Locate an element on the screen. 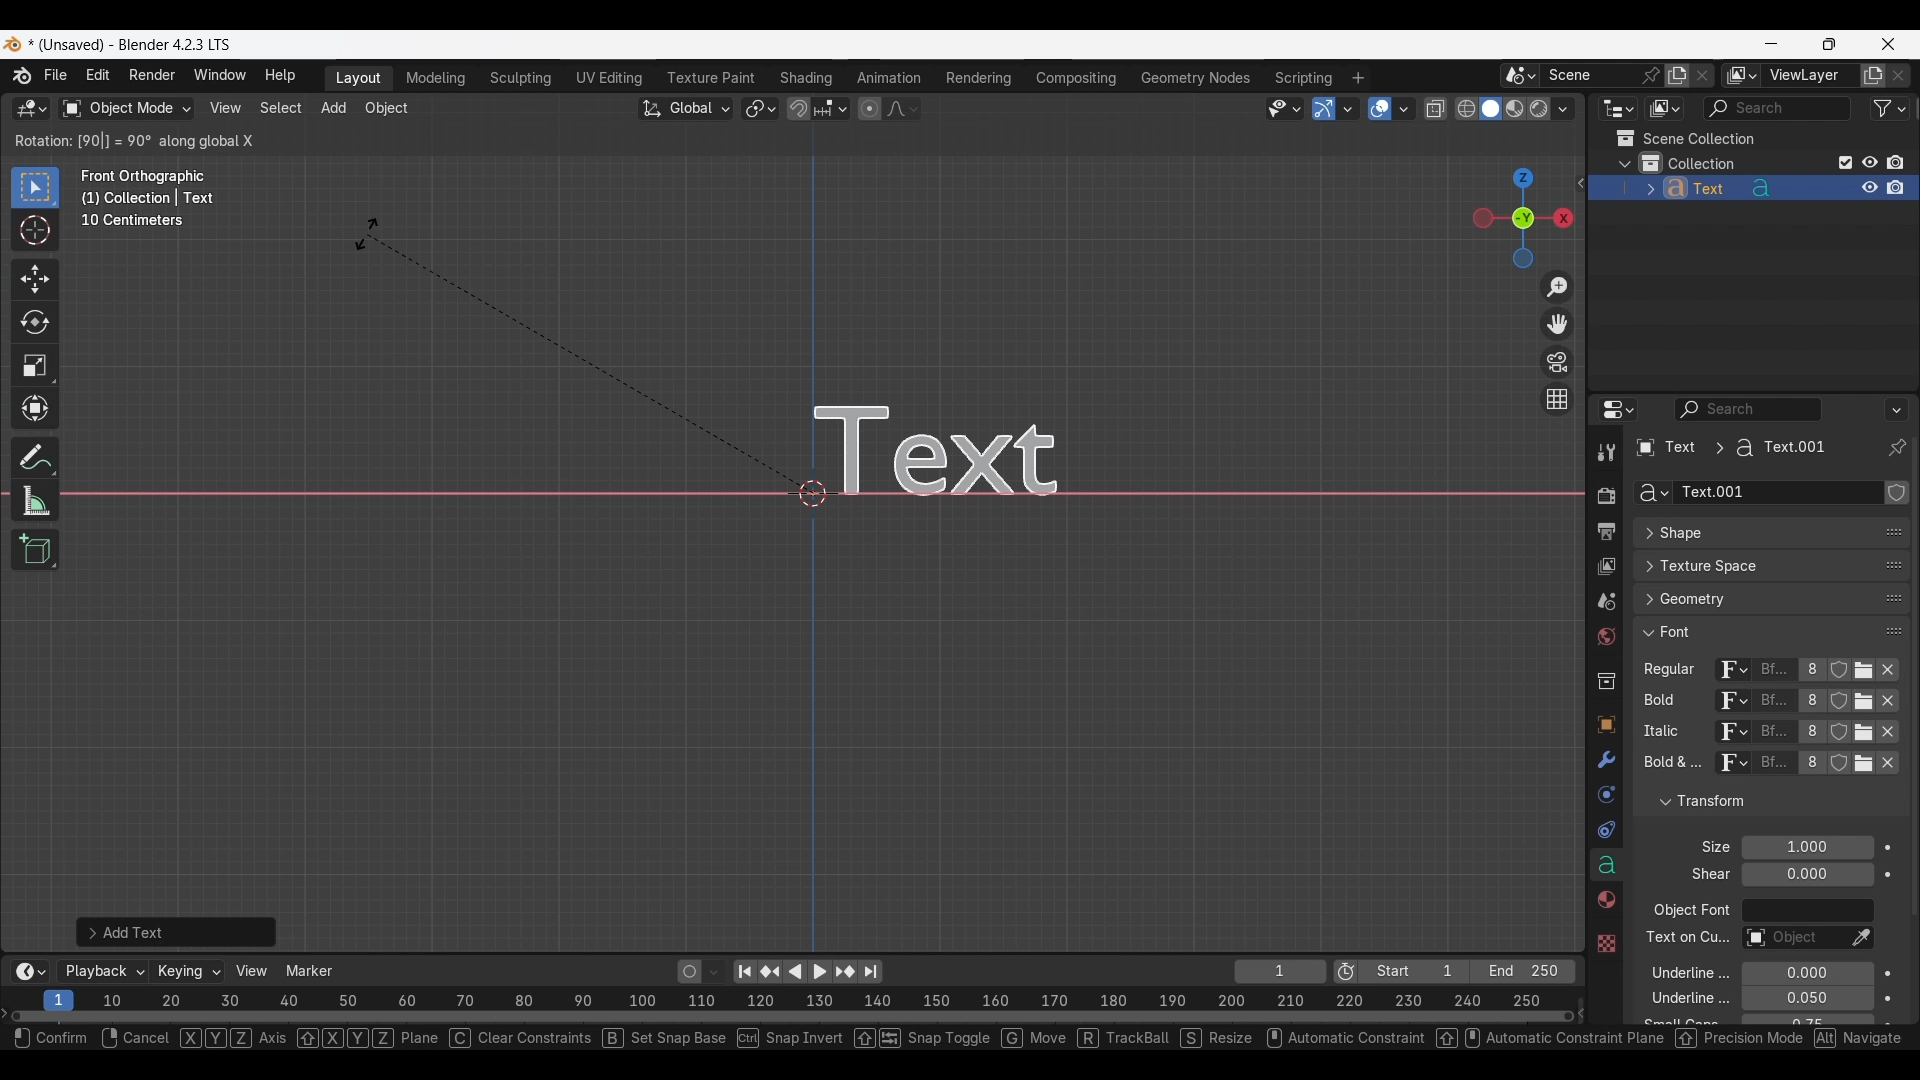 The width and height of the screenshot is (1920, 1080). Browse Curve Data to be linked is located at coordinates (1651, 493).